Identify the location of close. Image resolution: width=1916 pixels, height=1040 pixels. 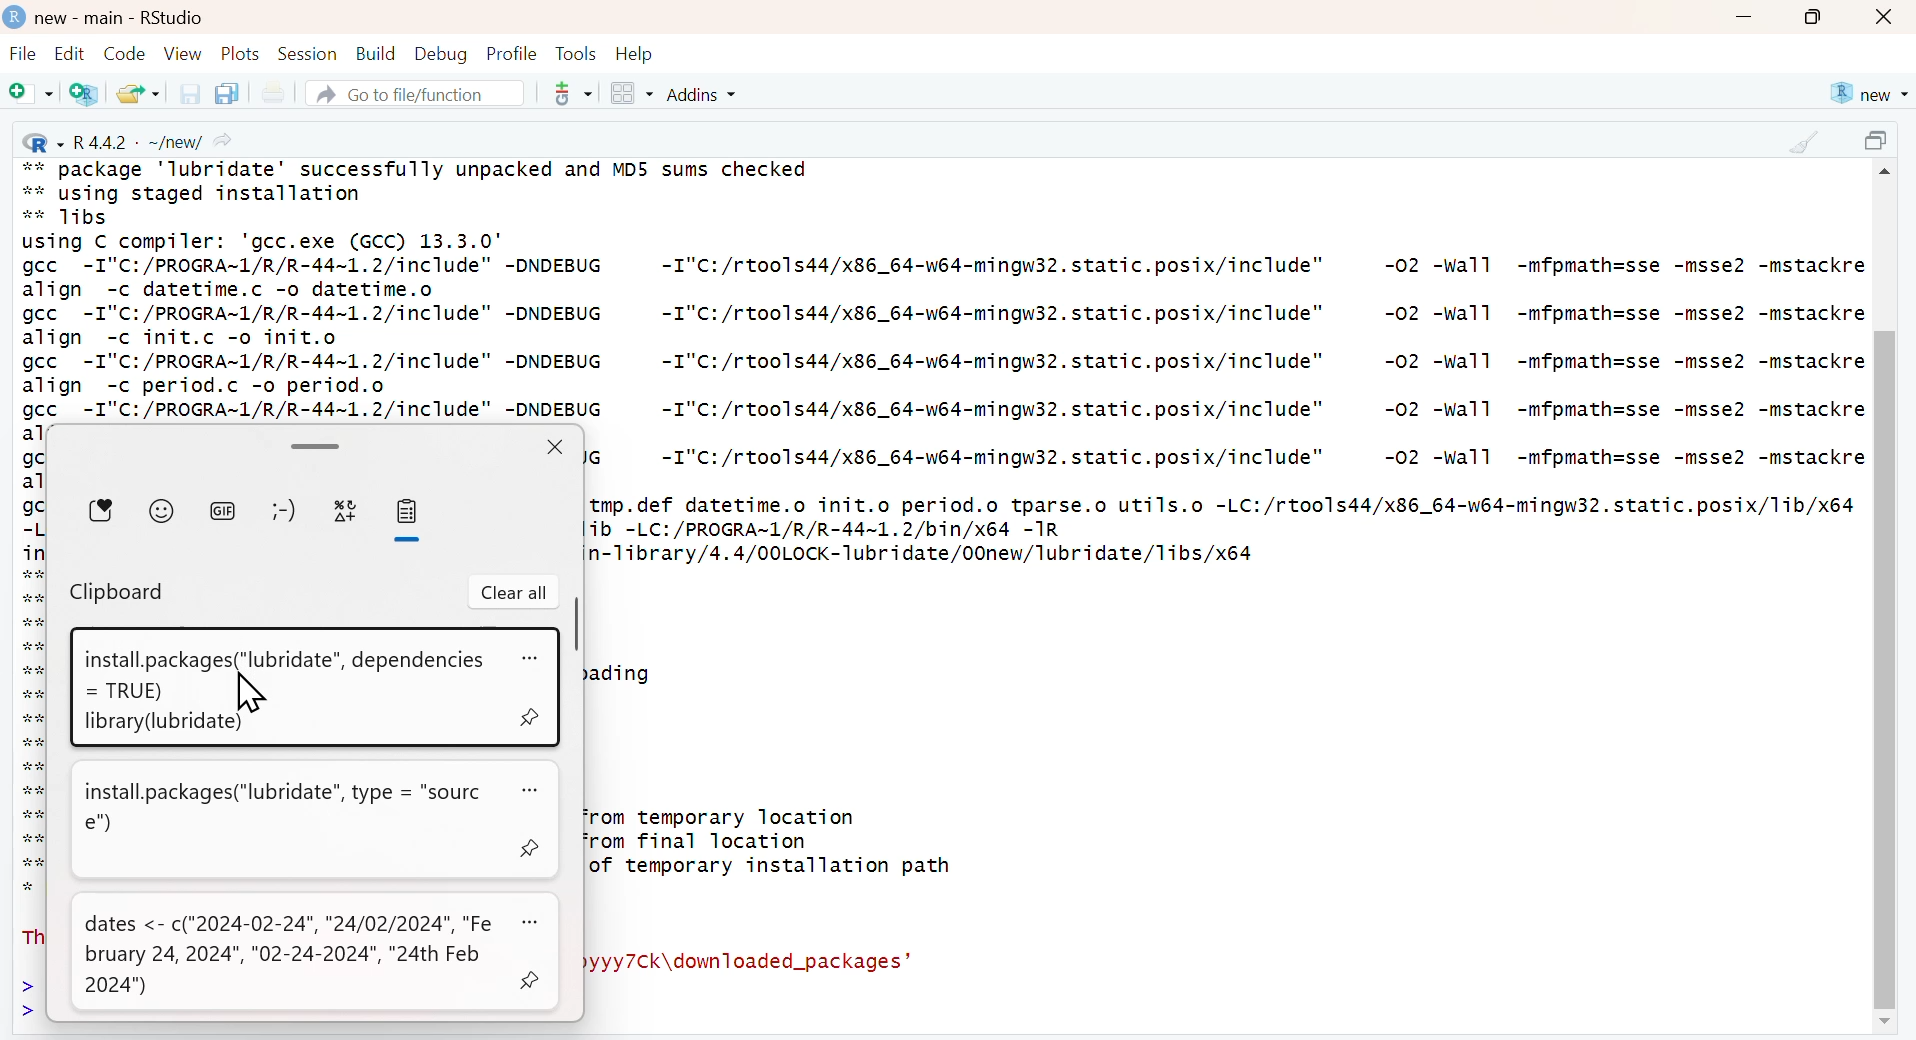
(1886, 18).